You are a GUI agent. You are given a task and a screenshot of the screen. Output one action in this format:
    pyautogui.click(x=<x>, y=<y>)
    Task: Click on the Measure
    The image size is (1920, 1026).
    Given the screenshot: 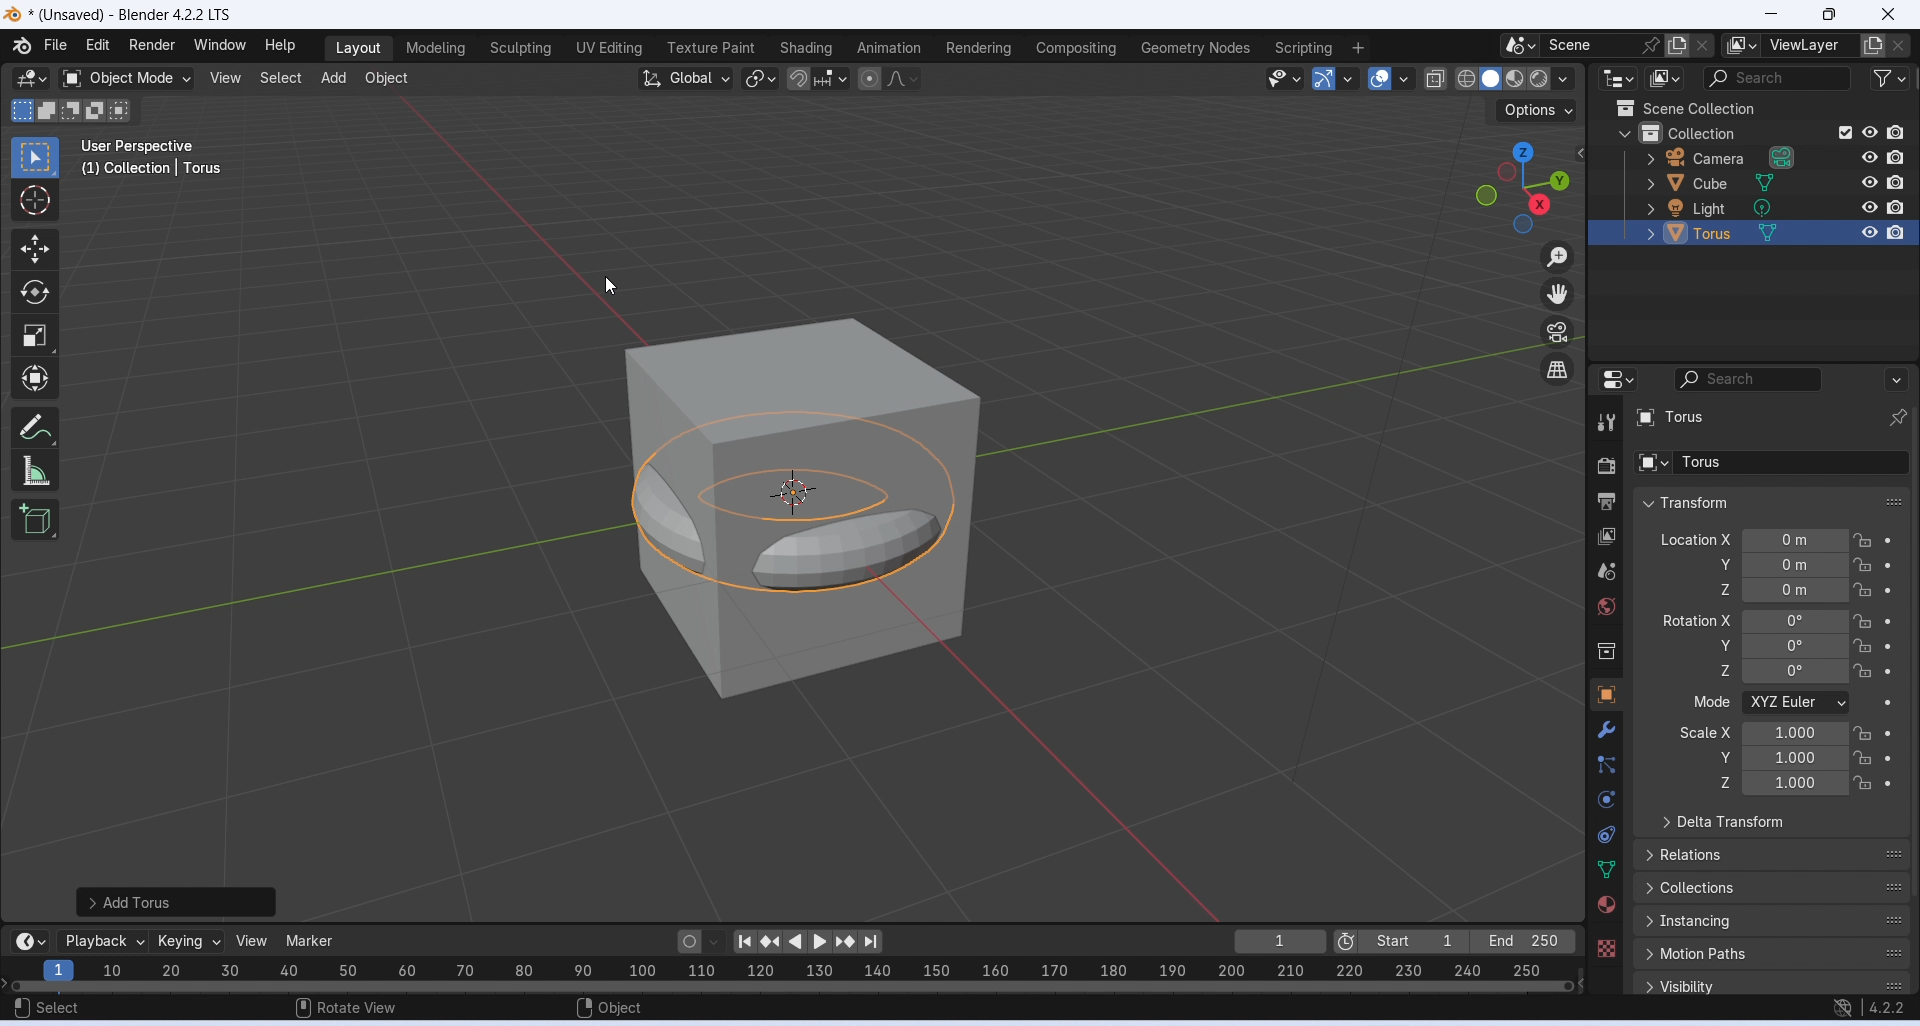 What is the action you would take?
    pyautogui.click(x=37, y=472)
    